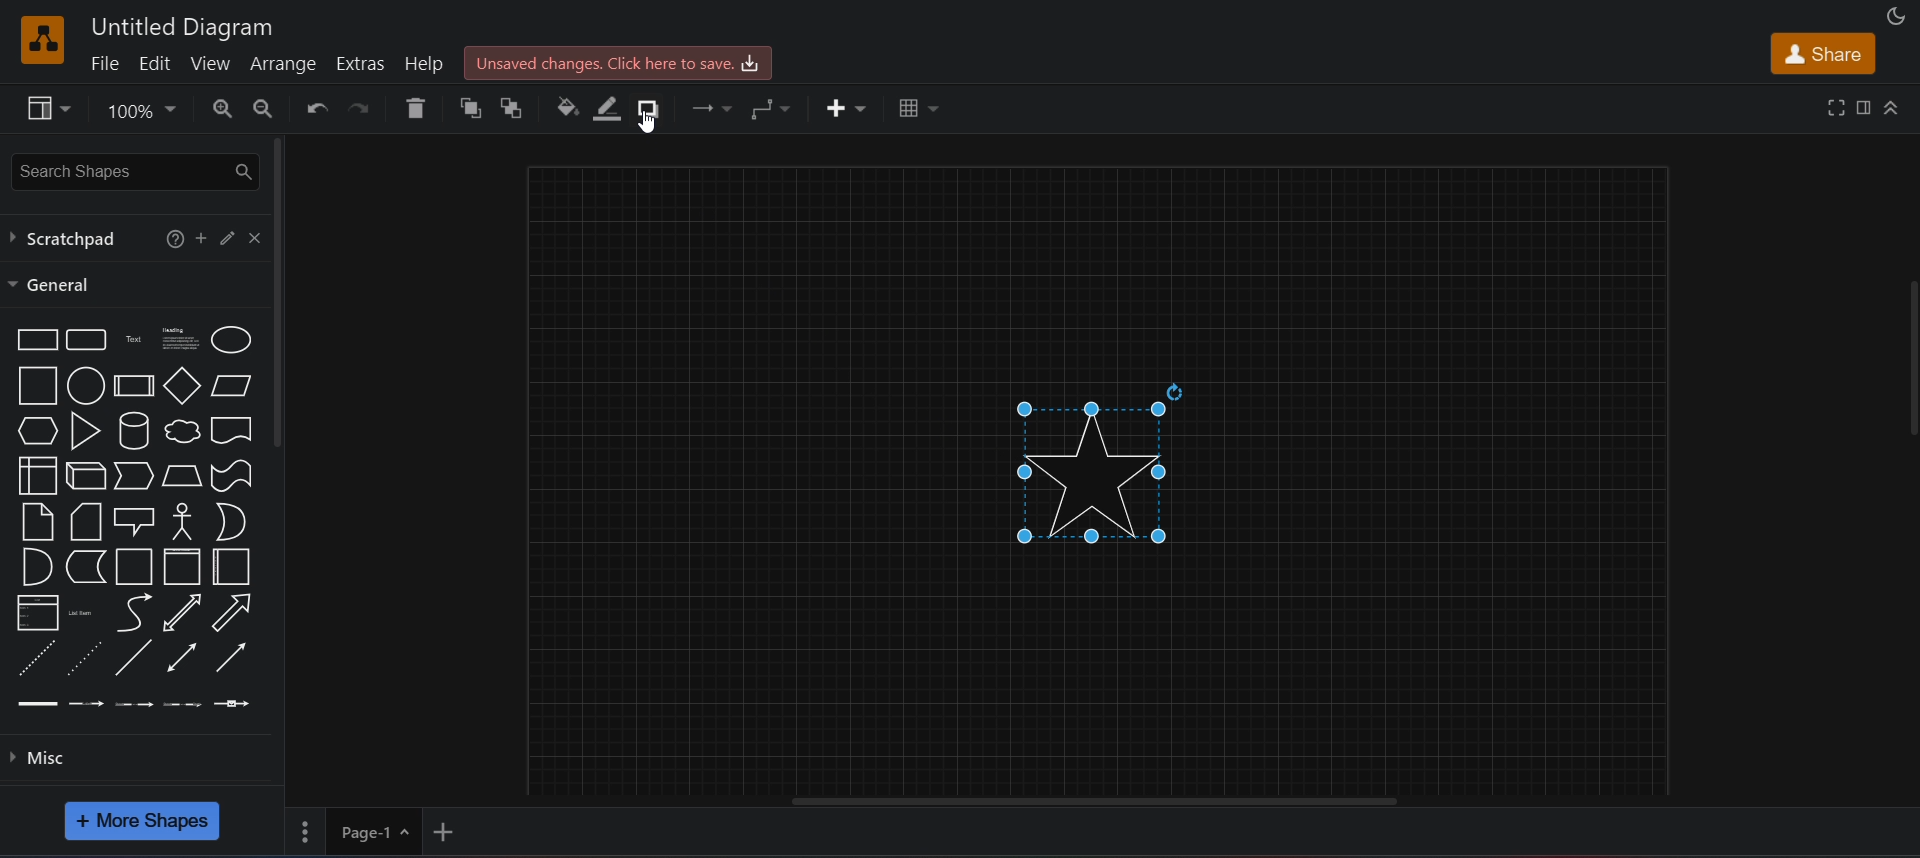 This screenshot has height=858, width=1920. I want to click on untitled diagram, so click(181, 26).